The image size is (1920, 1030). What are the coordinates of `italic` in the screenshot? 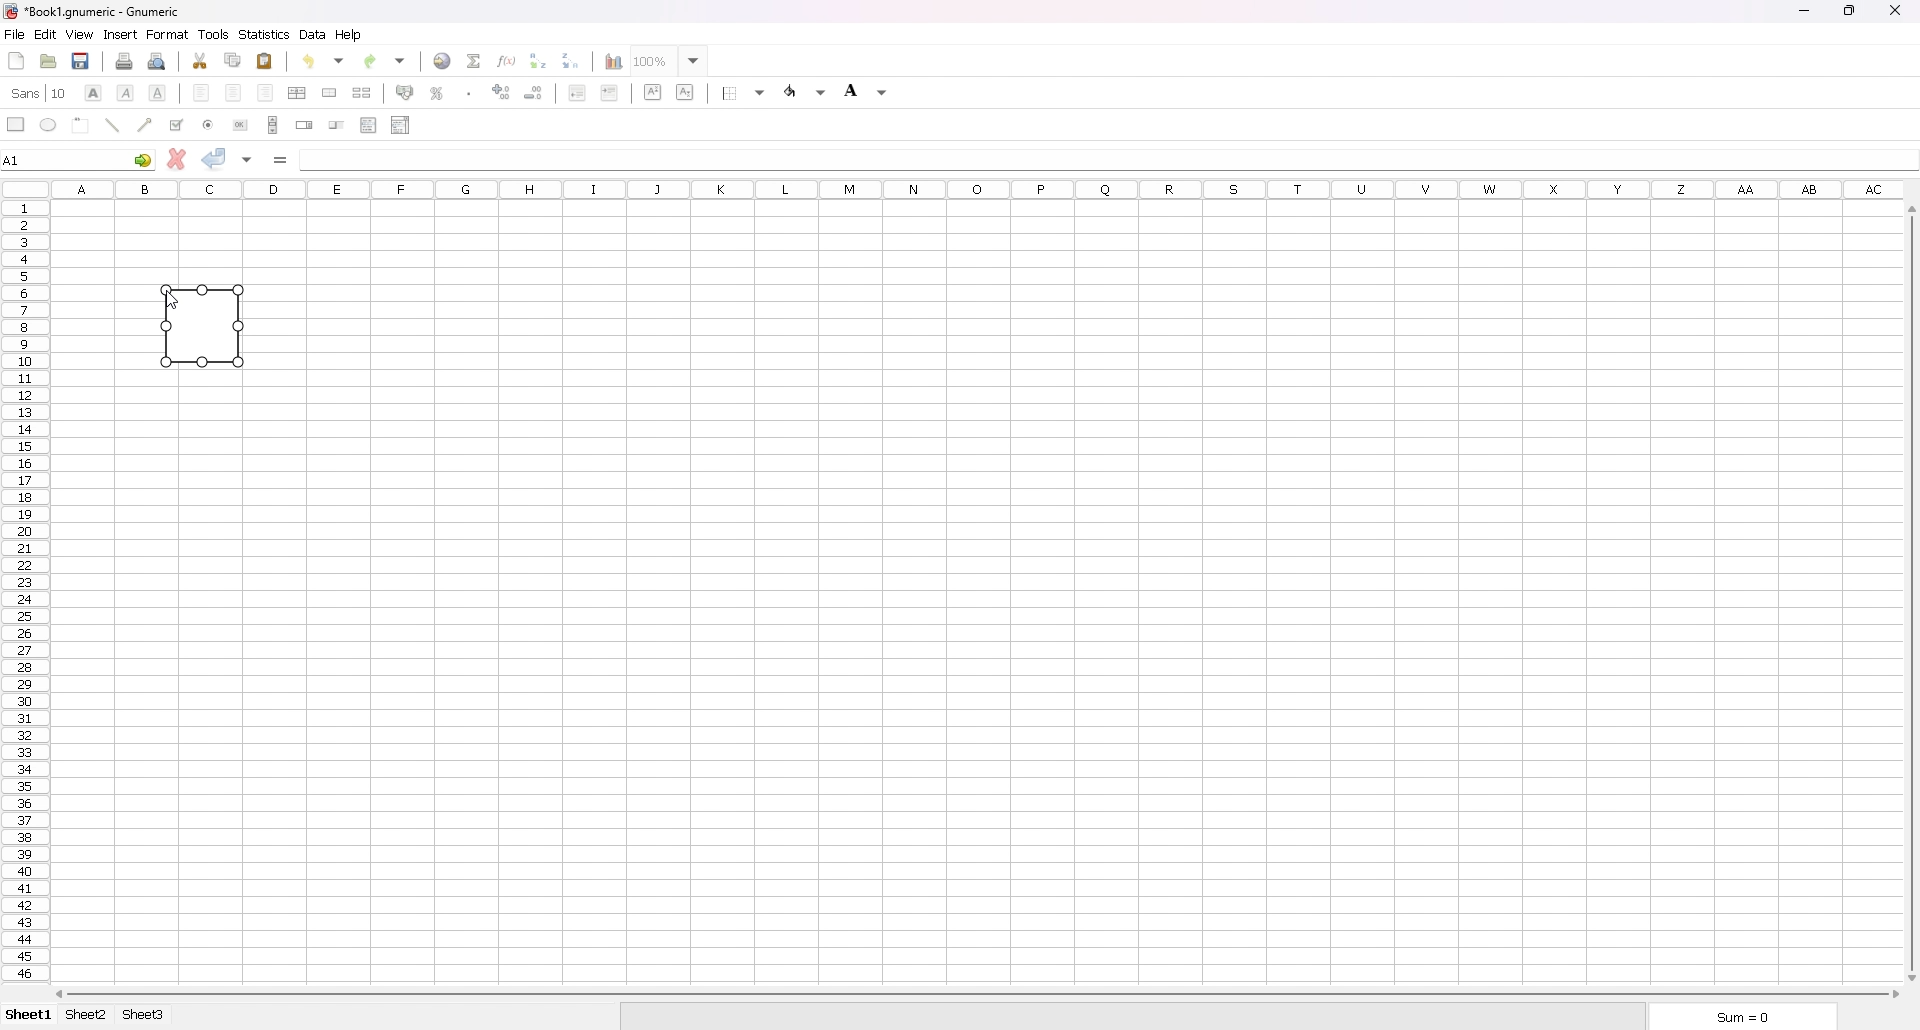 It's located at (126, 93).